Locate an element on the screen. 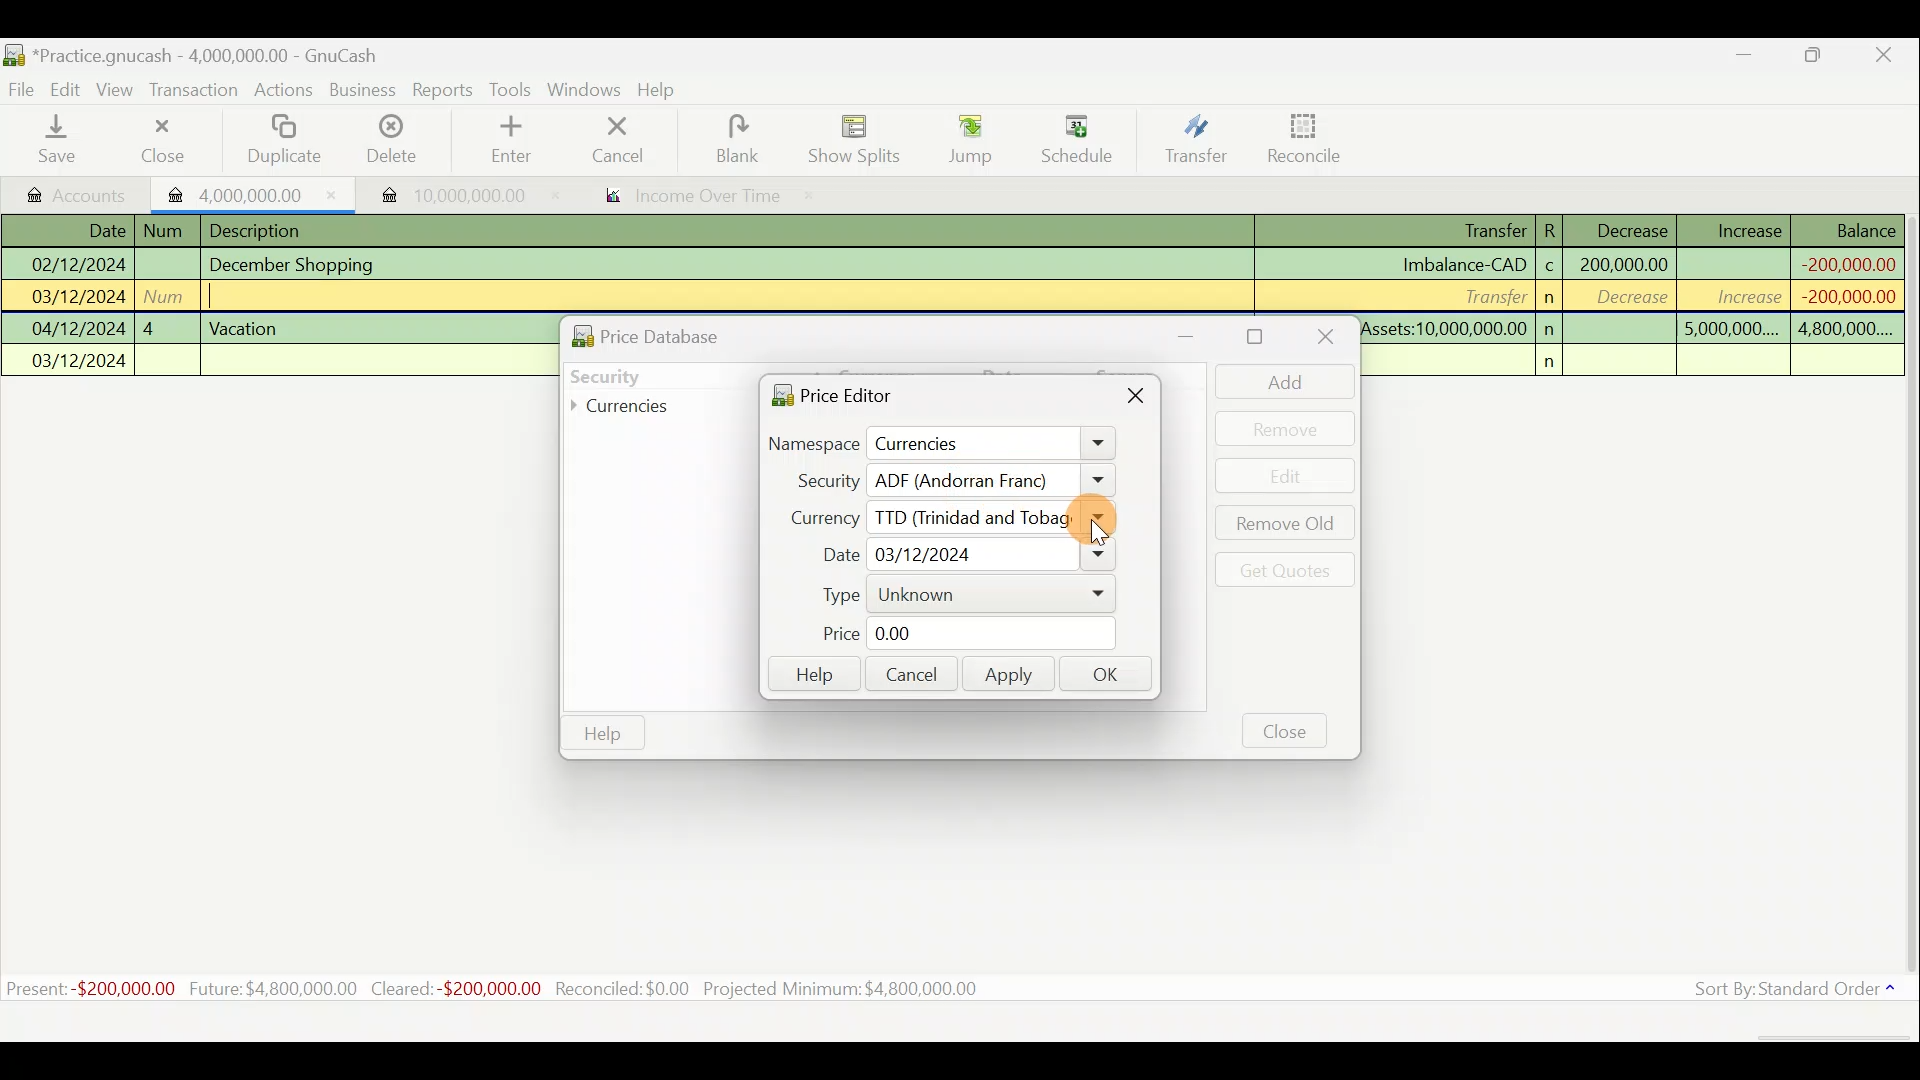 The image size is (1920, 1080). n is located at coordinates (1552, 298).